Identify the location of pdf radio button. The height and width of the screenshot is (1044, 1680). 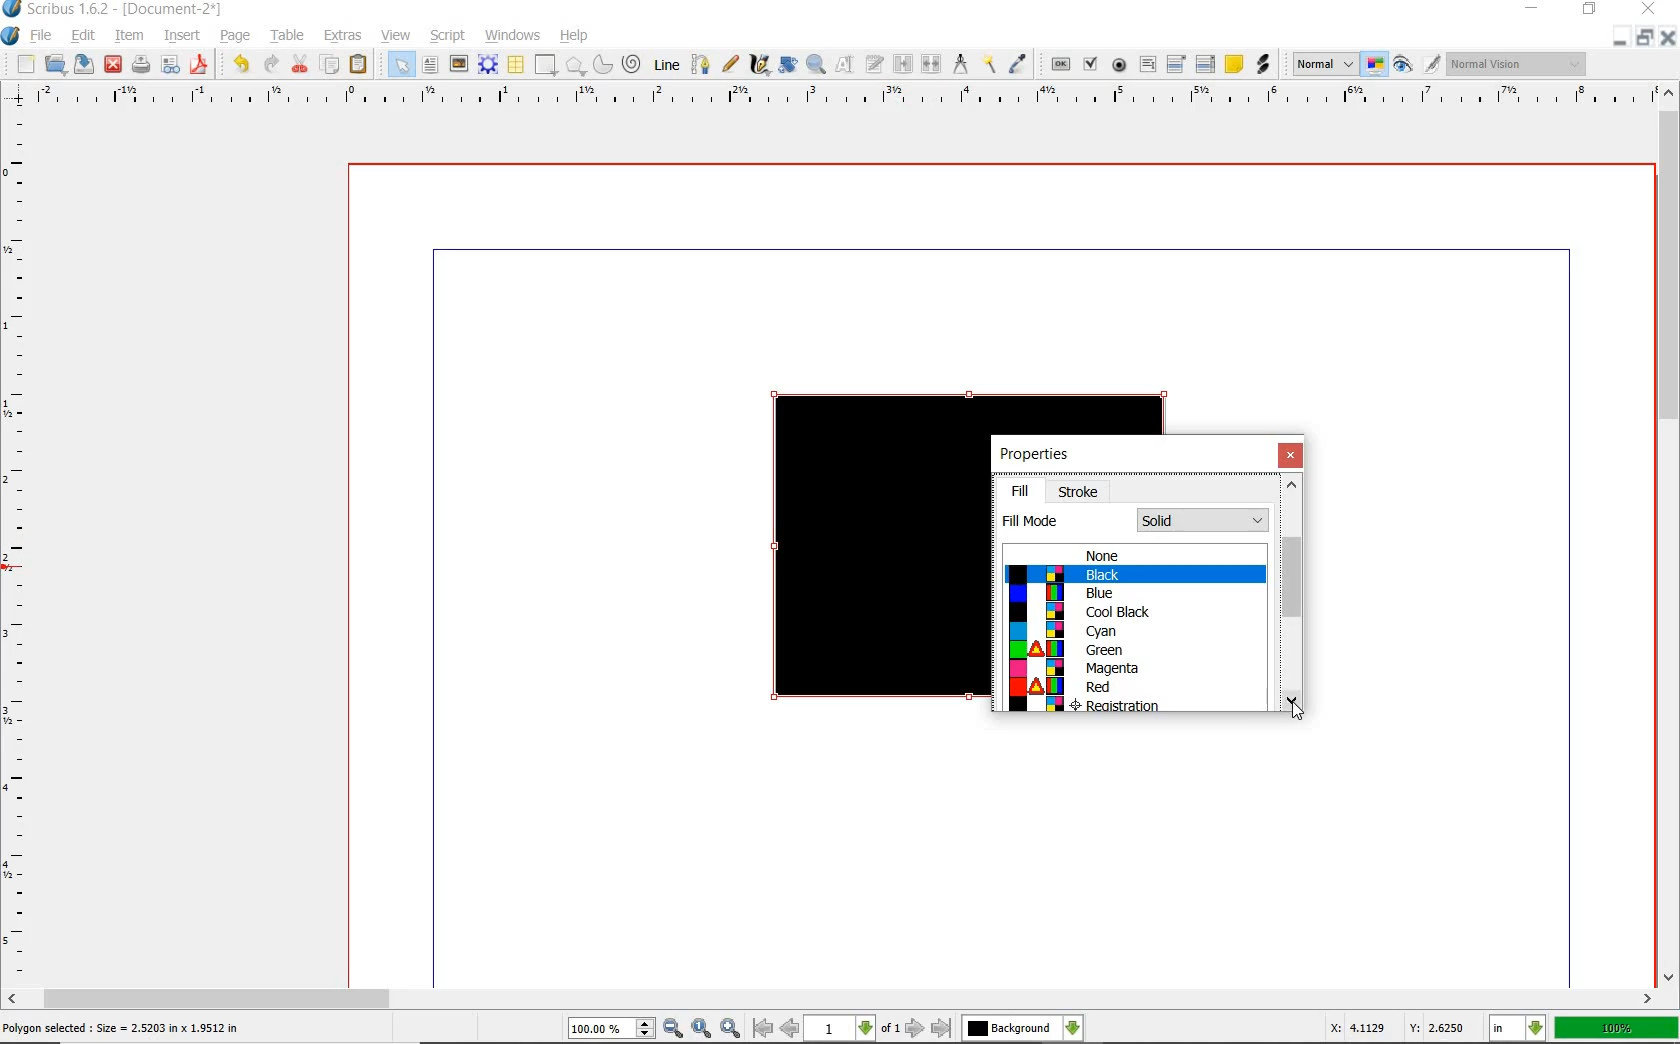
(1115, 65).